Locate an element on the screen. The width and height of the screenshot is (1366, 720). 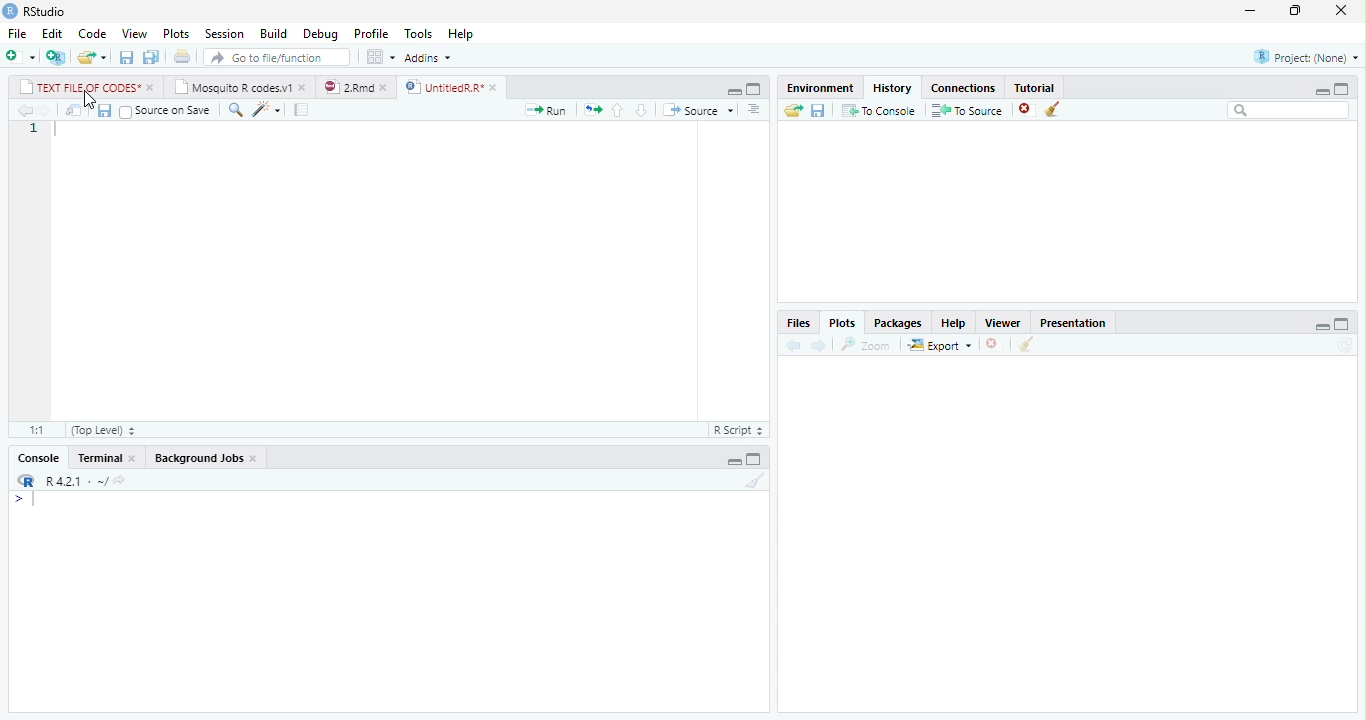
compile report is located at coordinates (301, 110).